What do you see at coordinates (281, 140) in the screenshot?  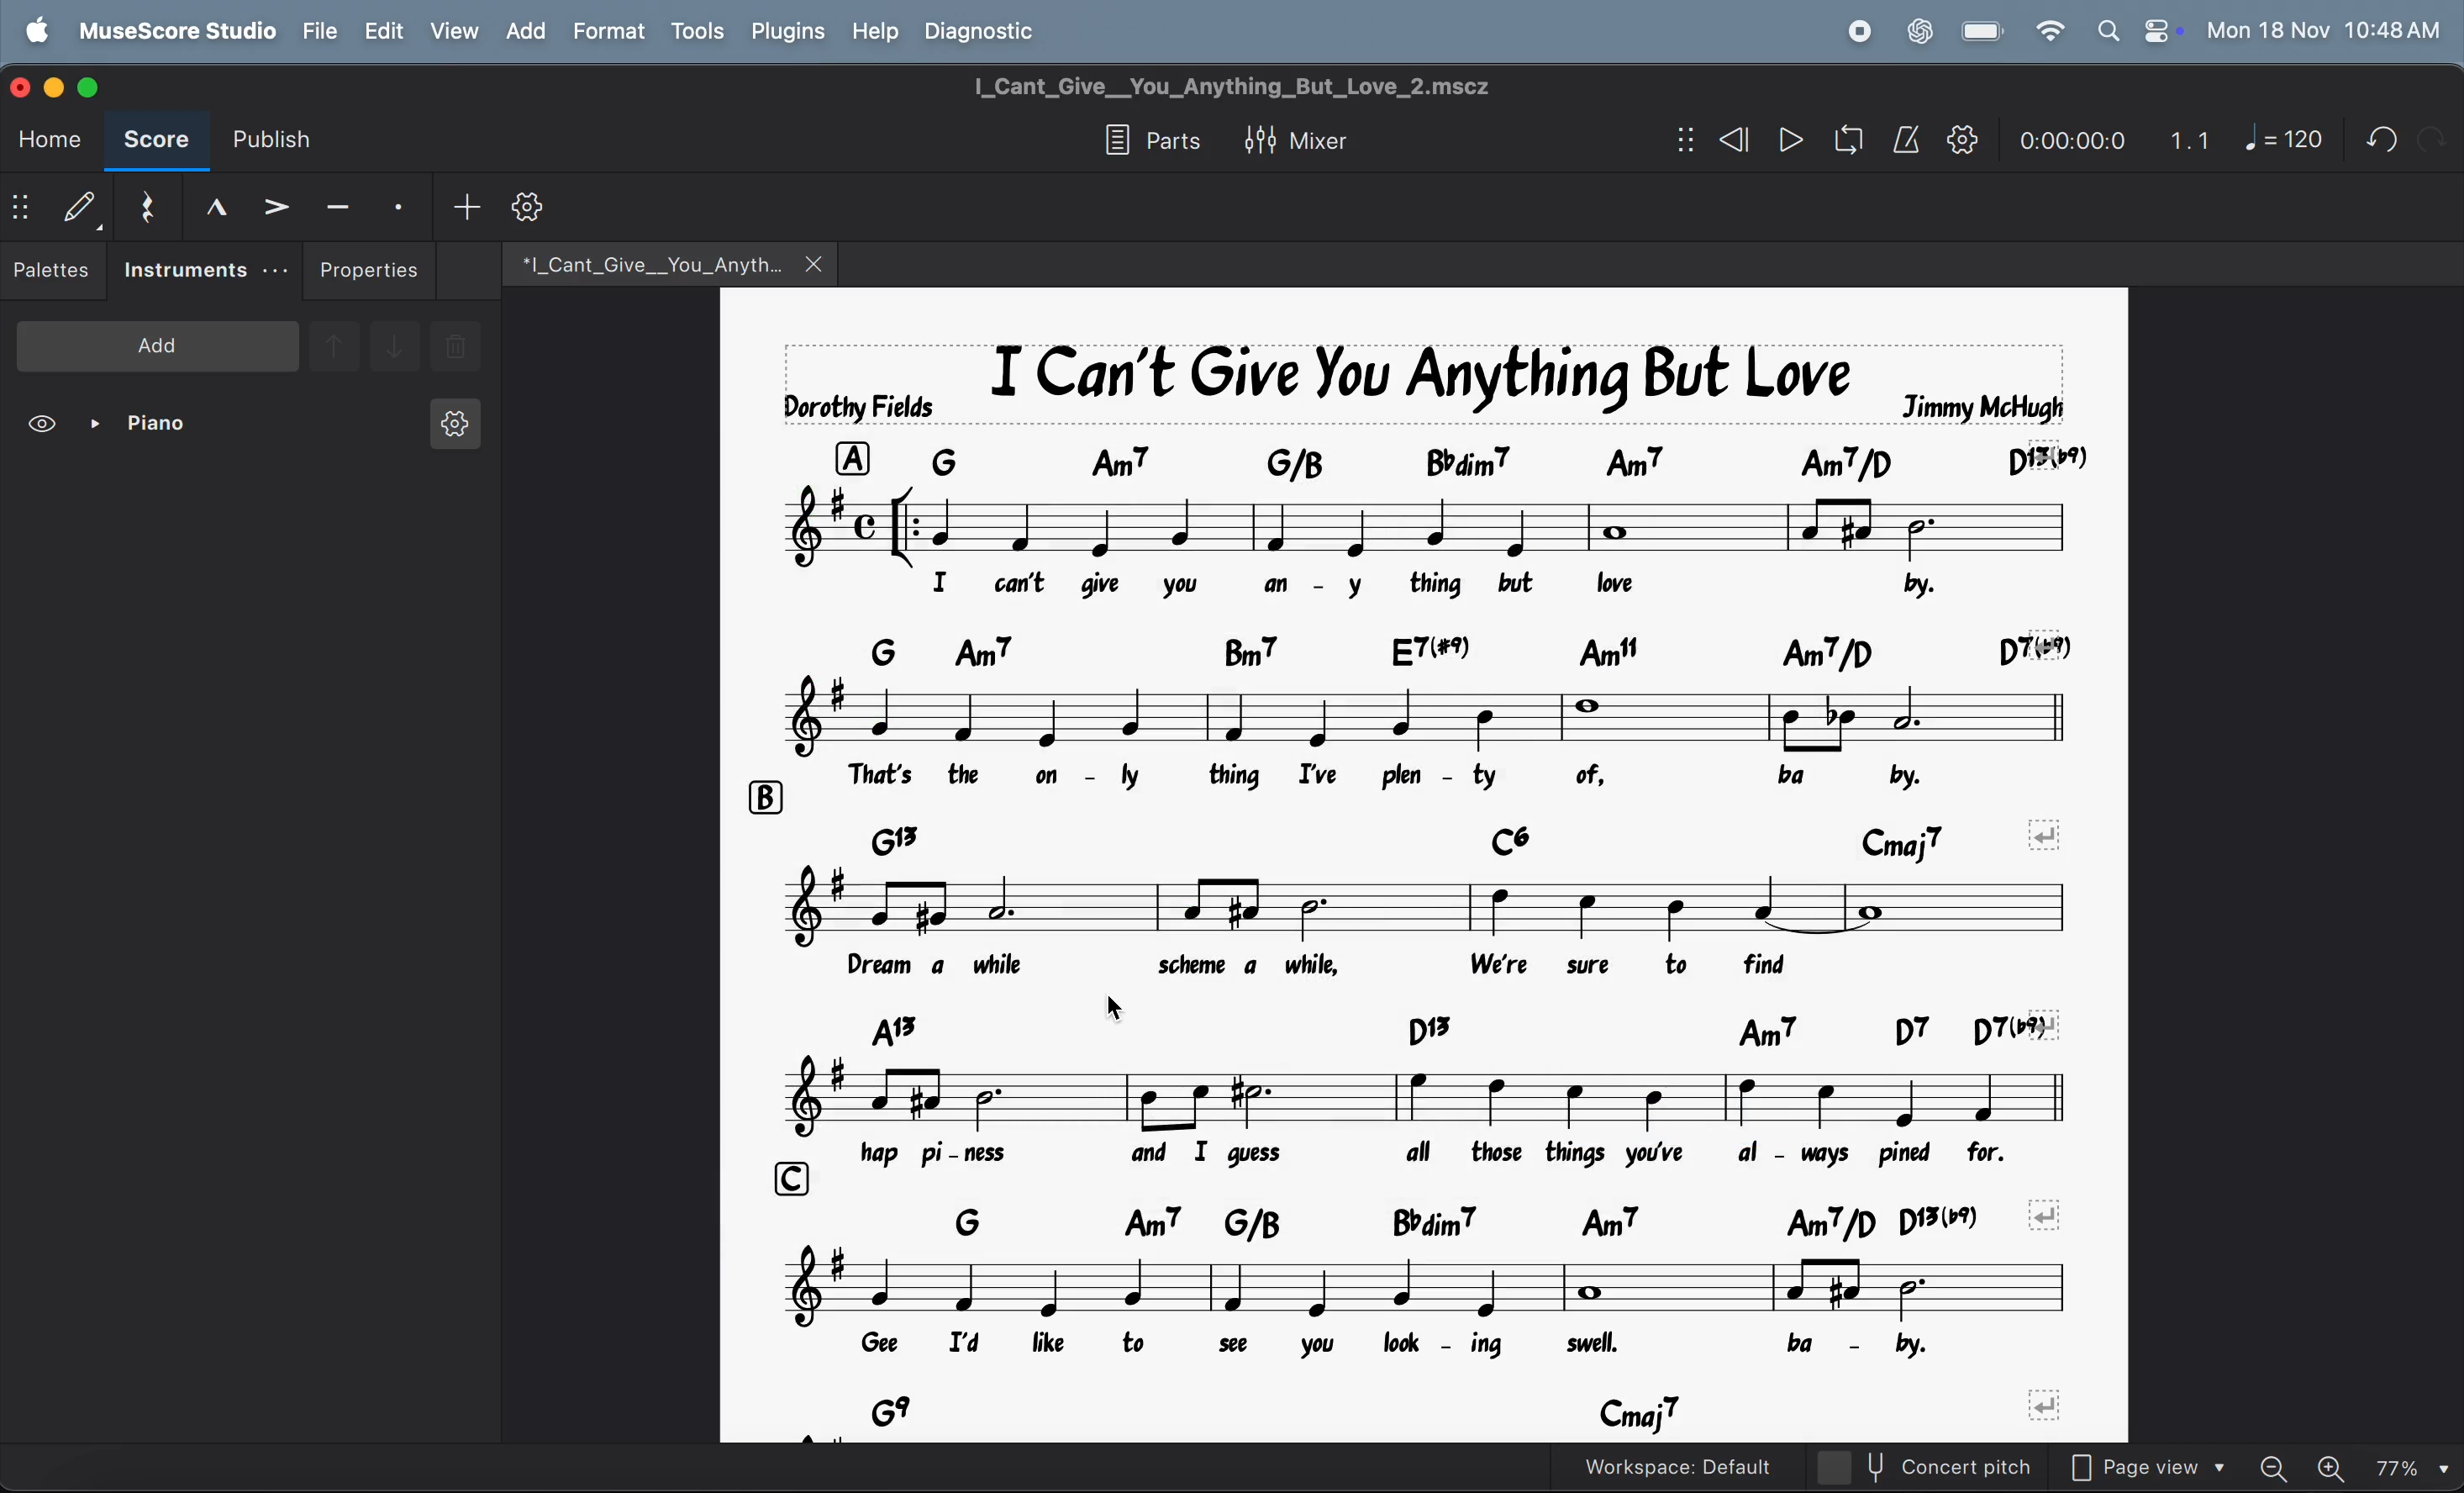 I see `publish` at bounding box center [281, 140].